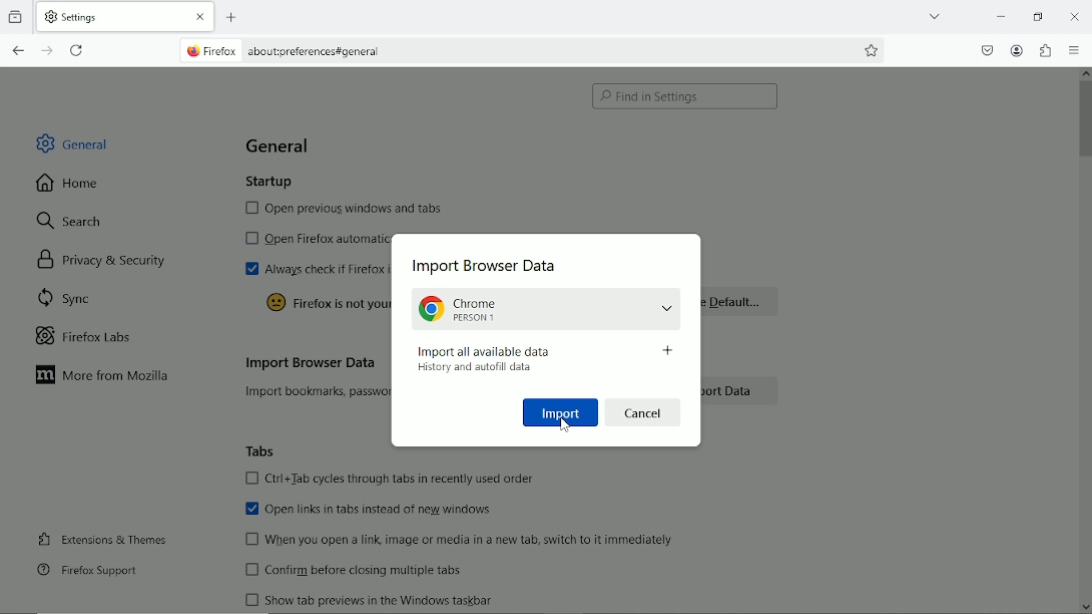 The image size is (1092, 614). I want to click on More from Mozilla, so click(107, 377).